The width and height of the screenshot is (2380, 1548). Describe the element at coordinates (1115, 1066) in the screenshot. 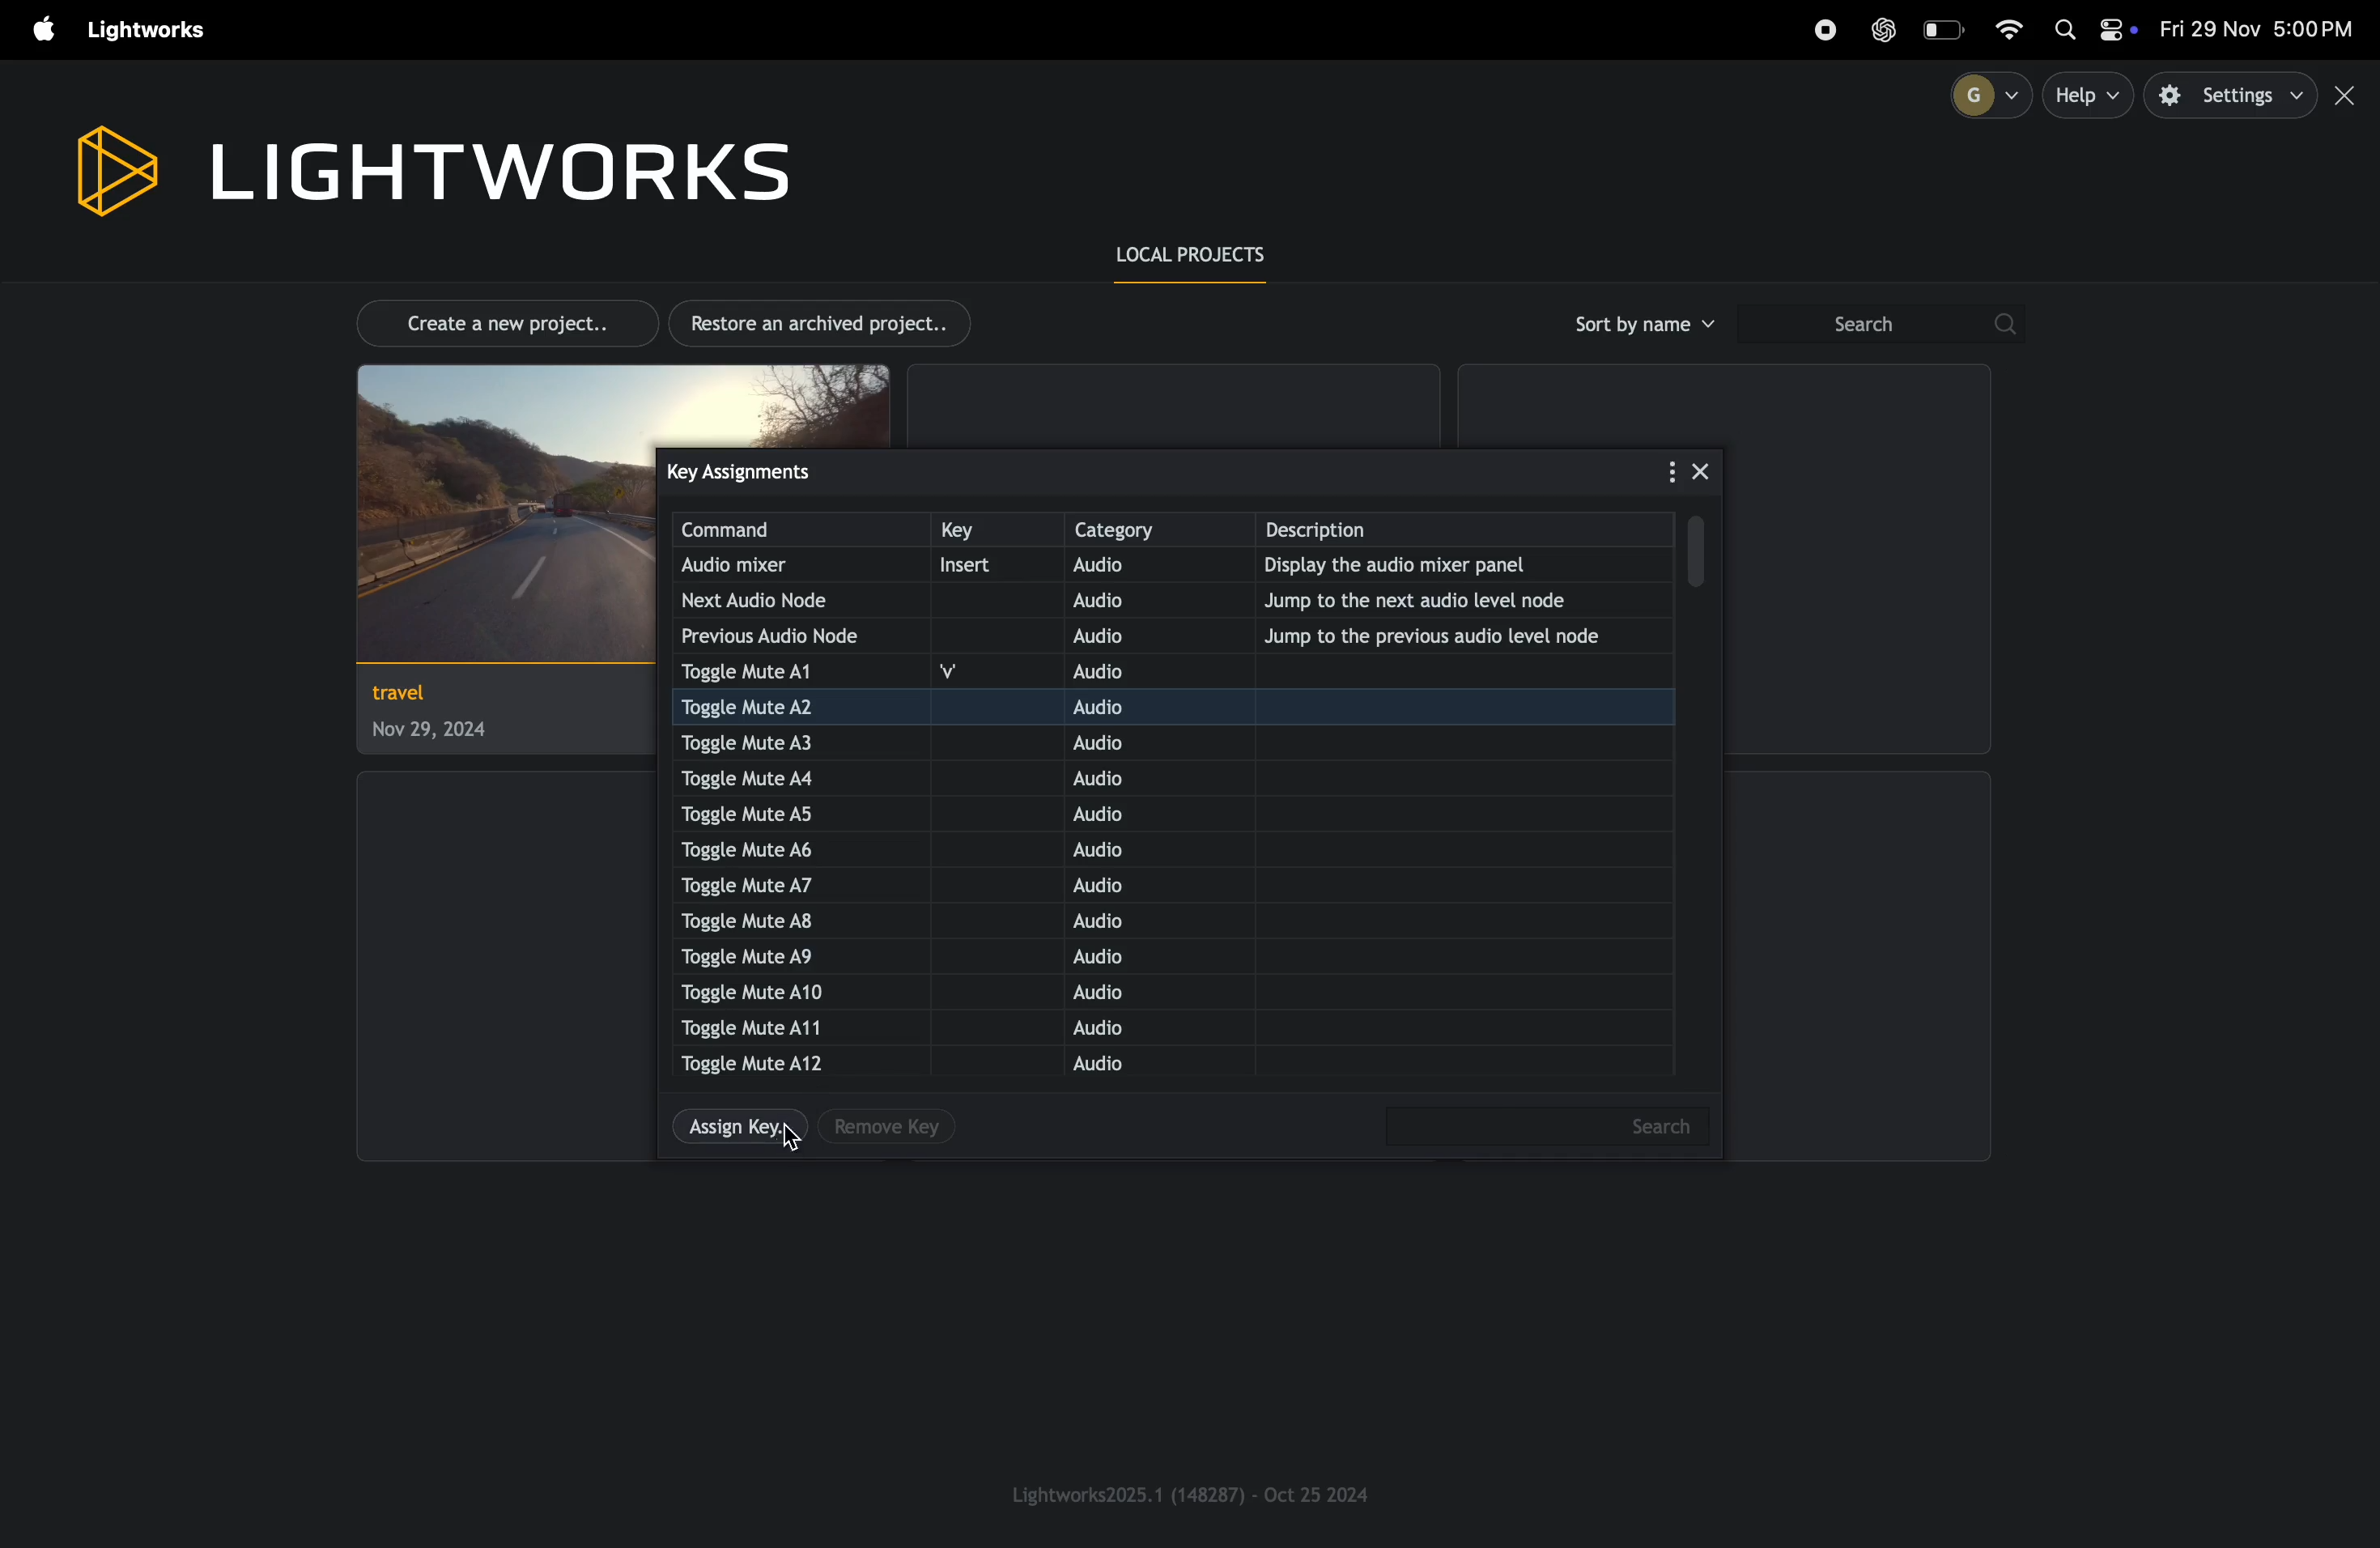

I see `audio` at that location.